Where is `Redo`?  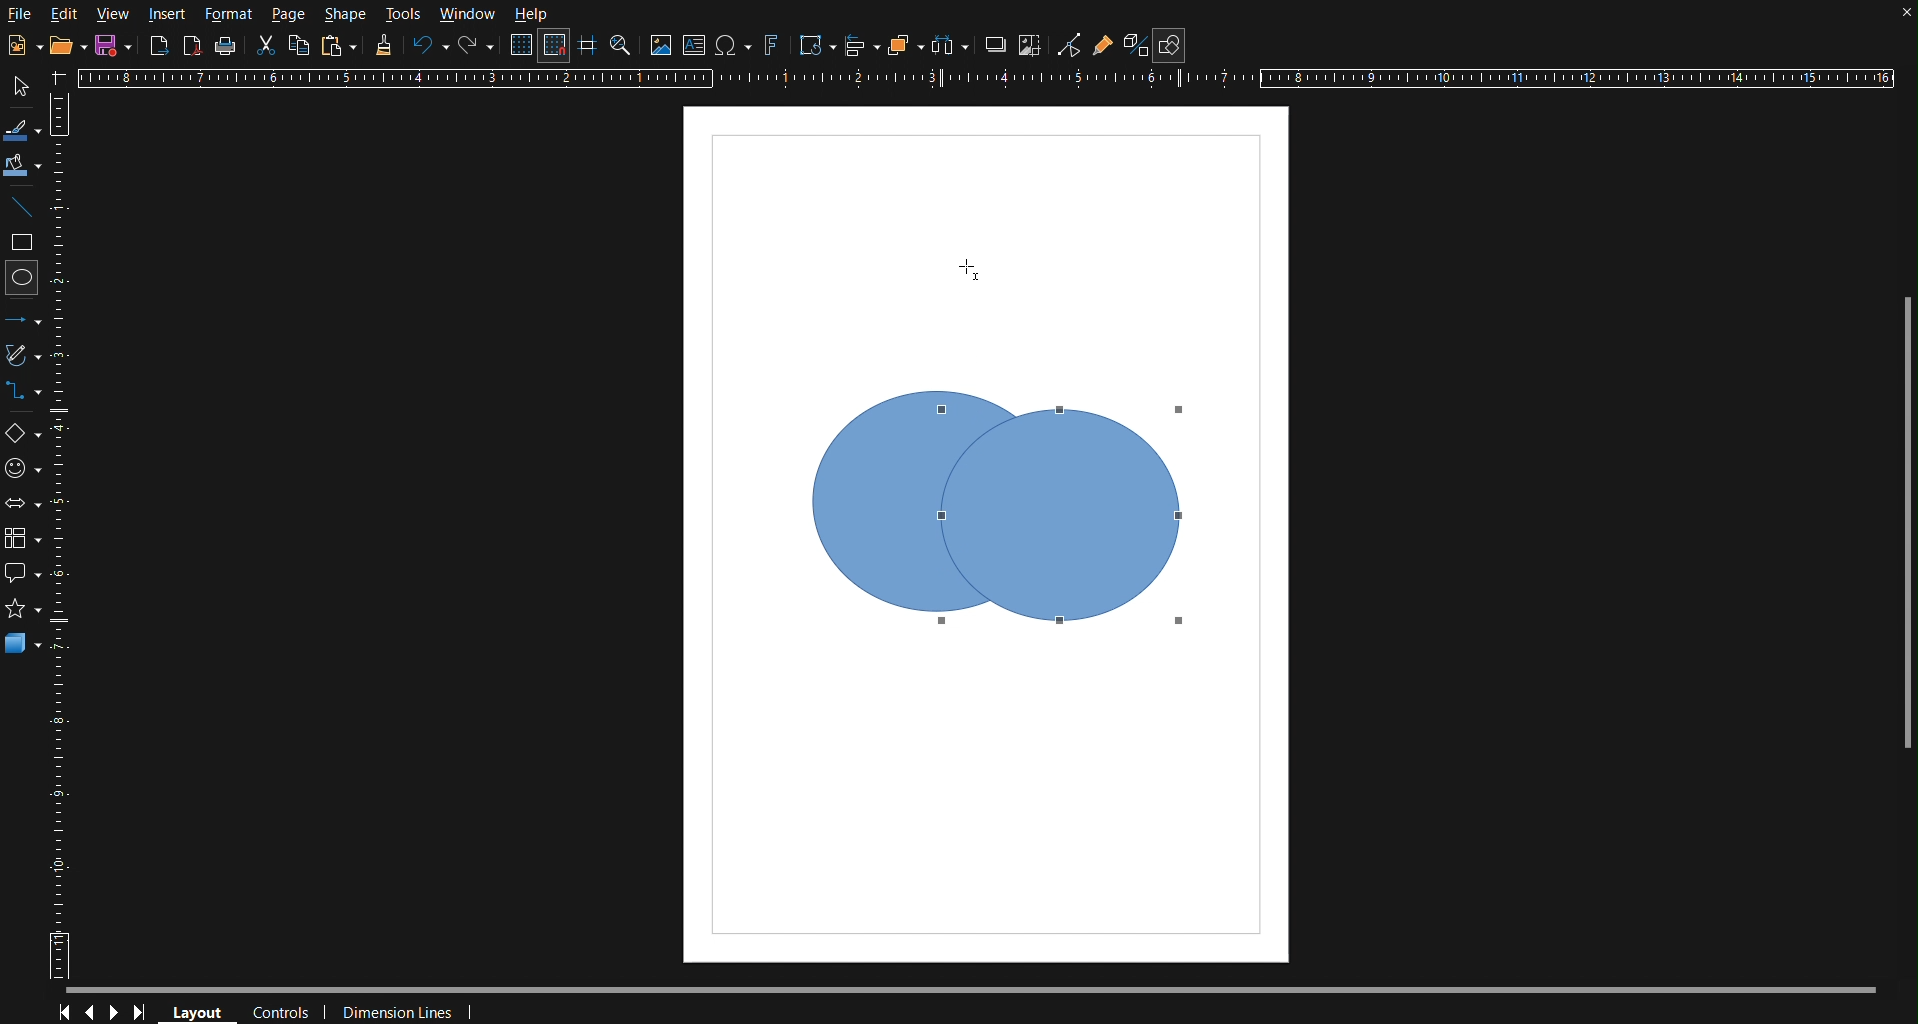 Redo is located at coordinates (472, 46).